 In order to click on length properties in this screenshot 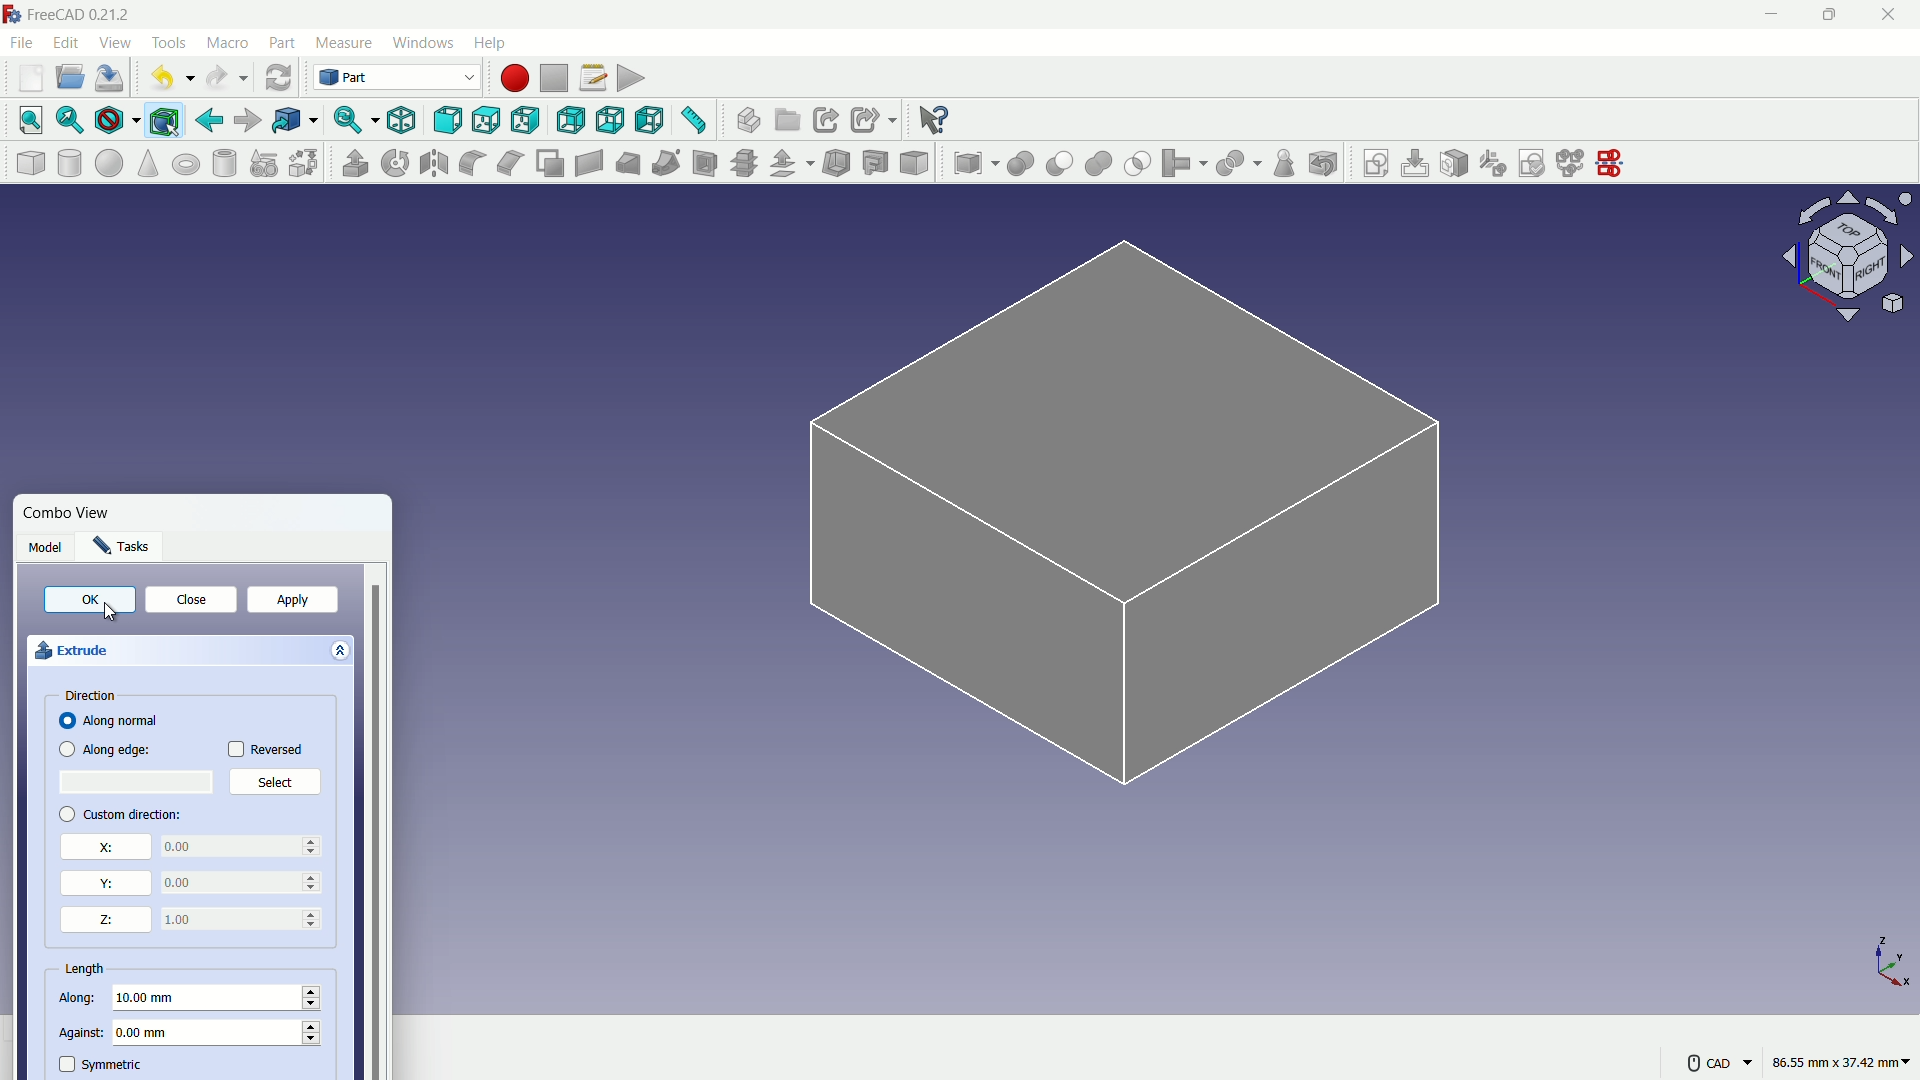, I will do `click(94, 969)`.